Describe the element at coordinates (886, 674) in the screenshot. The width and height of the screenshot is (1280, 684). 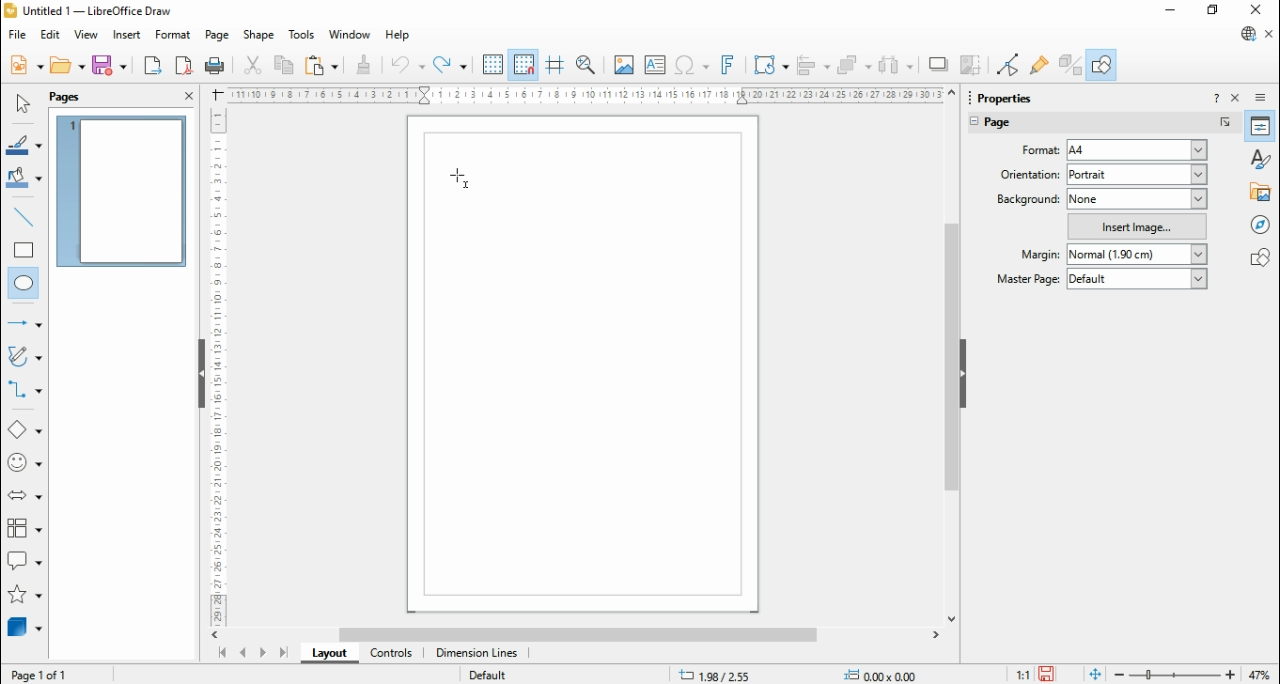
I see `+= 0,00x 0.00` at that location.